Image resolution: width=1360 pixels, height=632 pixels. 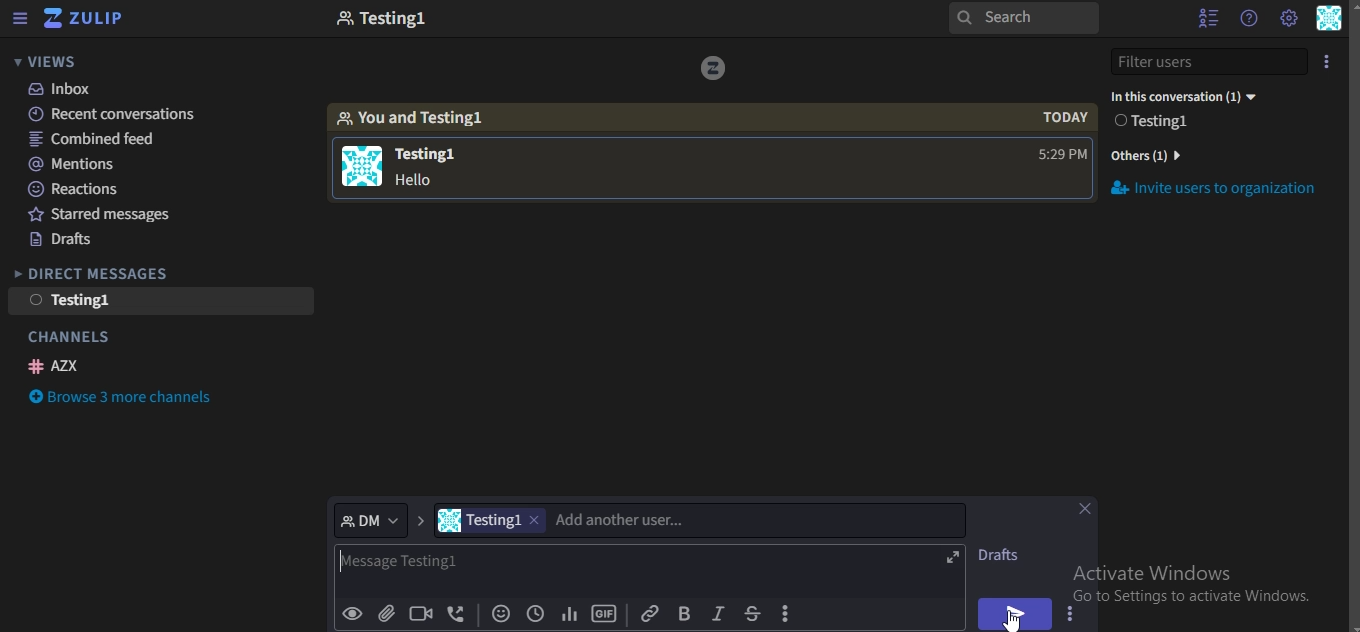 What do you see at coordinates (622, 520) in the screenshot?
I see `add another user..` at bounding box center [622, 520].